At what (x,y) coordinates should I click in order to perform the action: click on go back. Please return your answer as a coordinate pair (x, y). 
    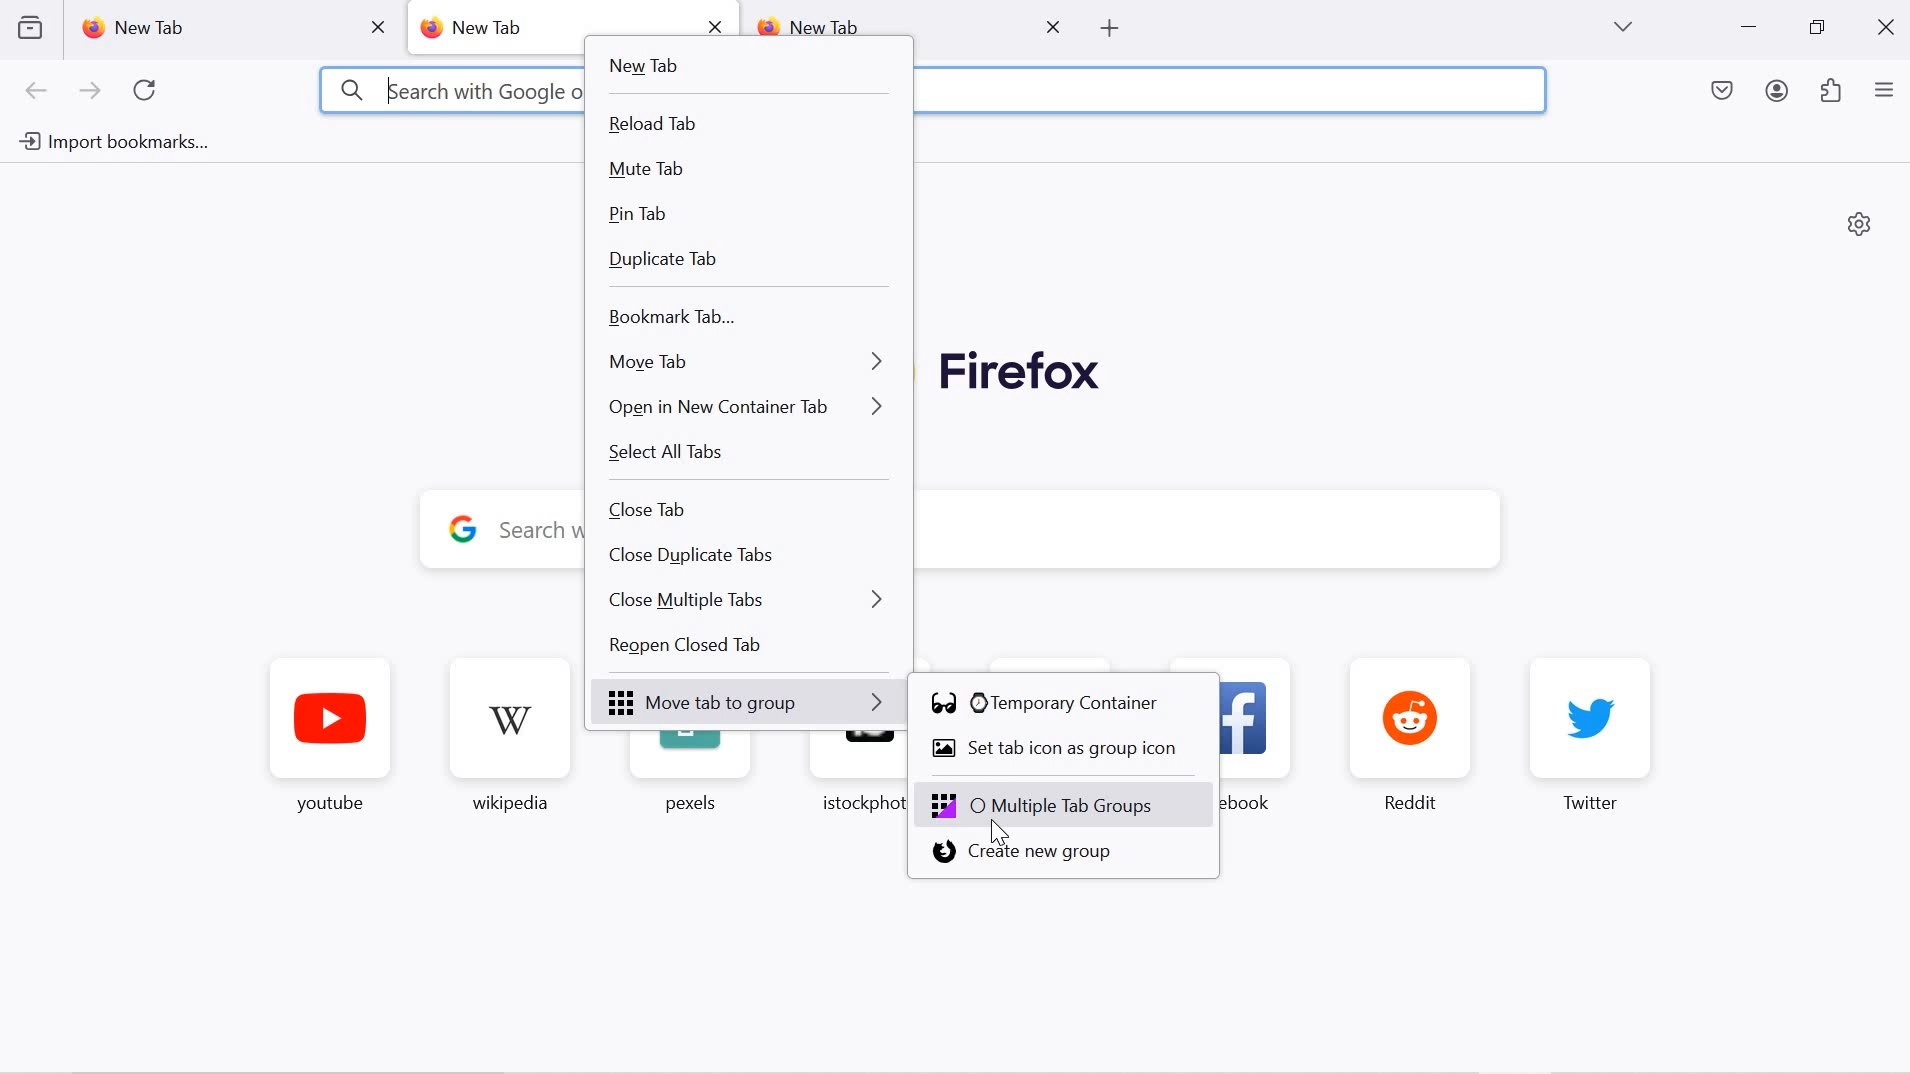
    Looking at the image, I should click on (37, 92).